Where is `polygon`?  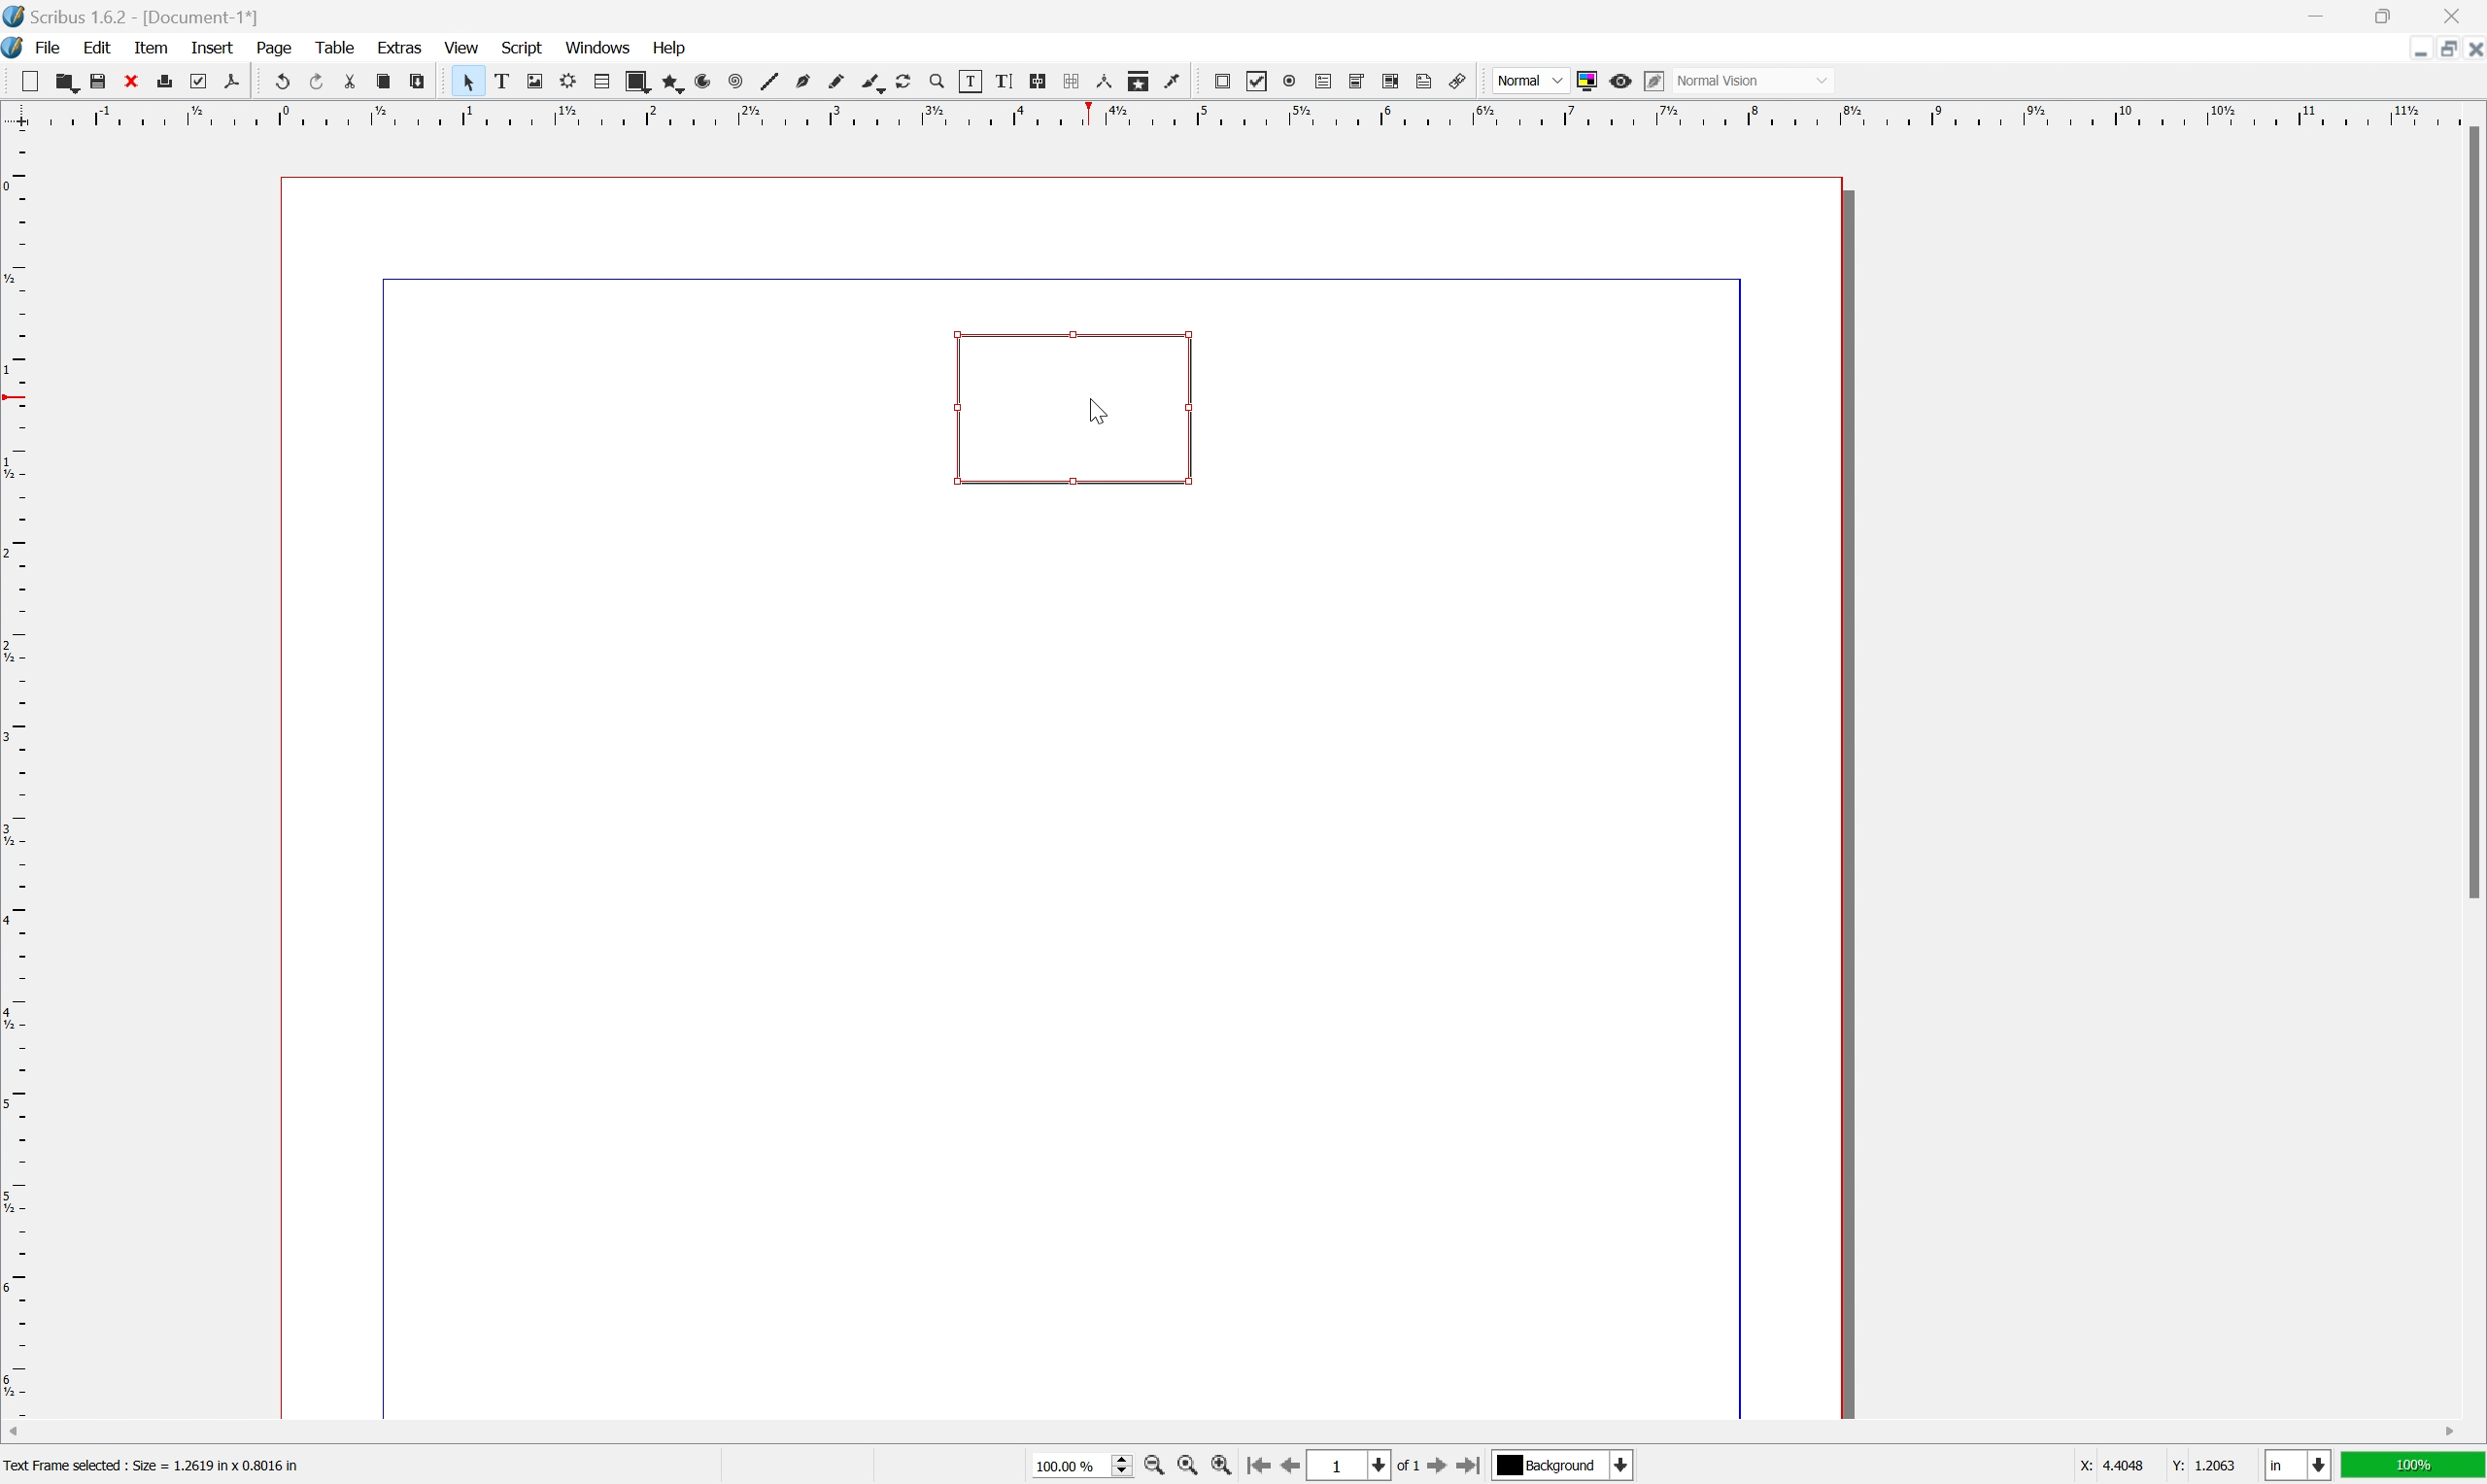 polygon is located at coordinates (669, 83).